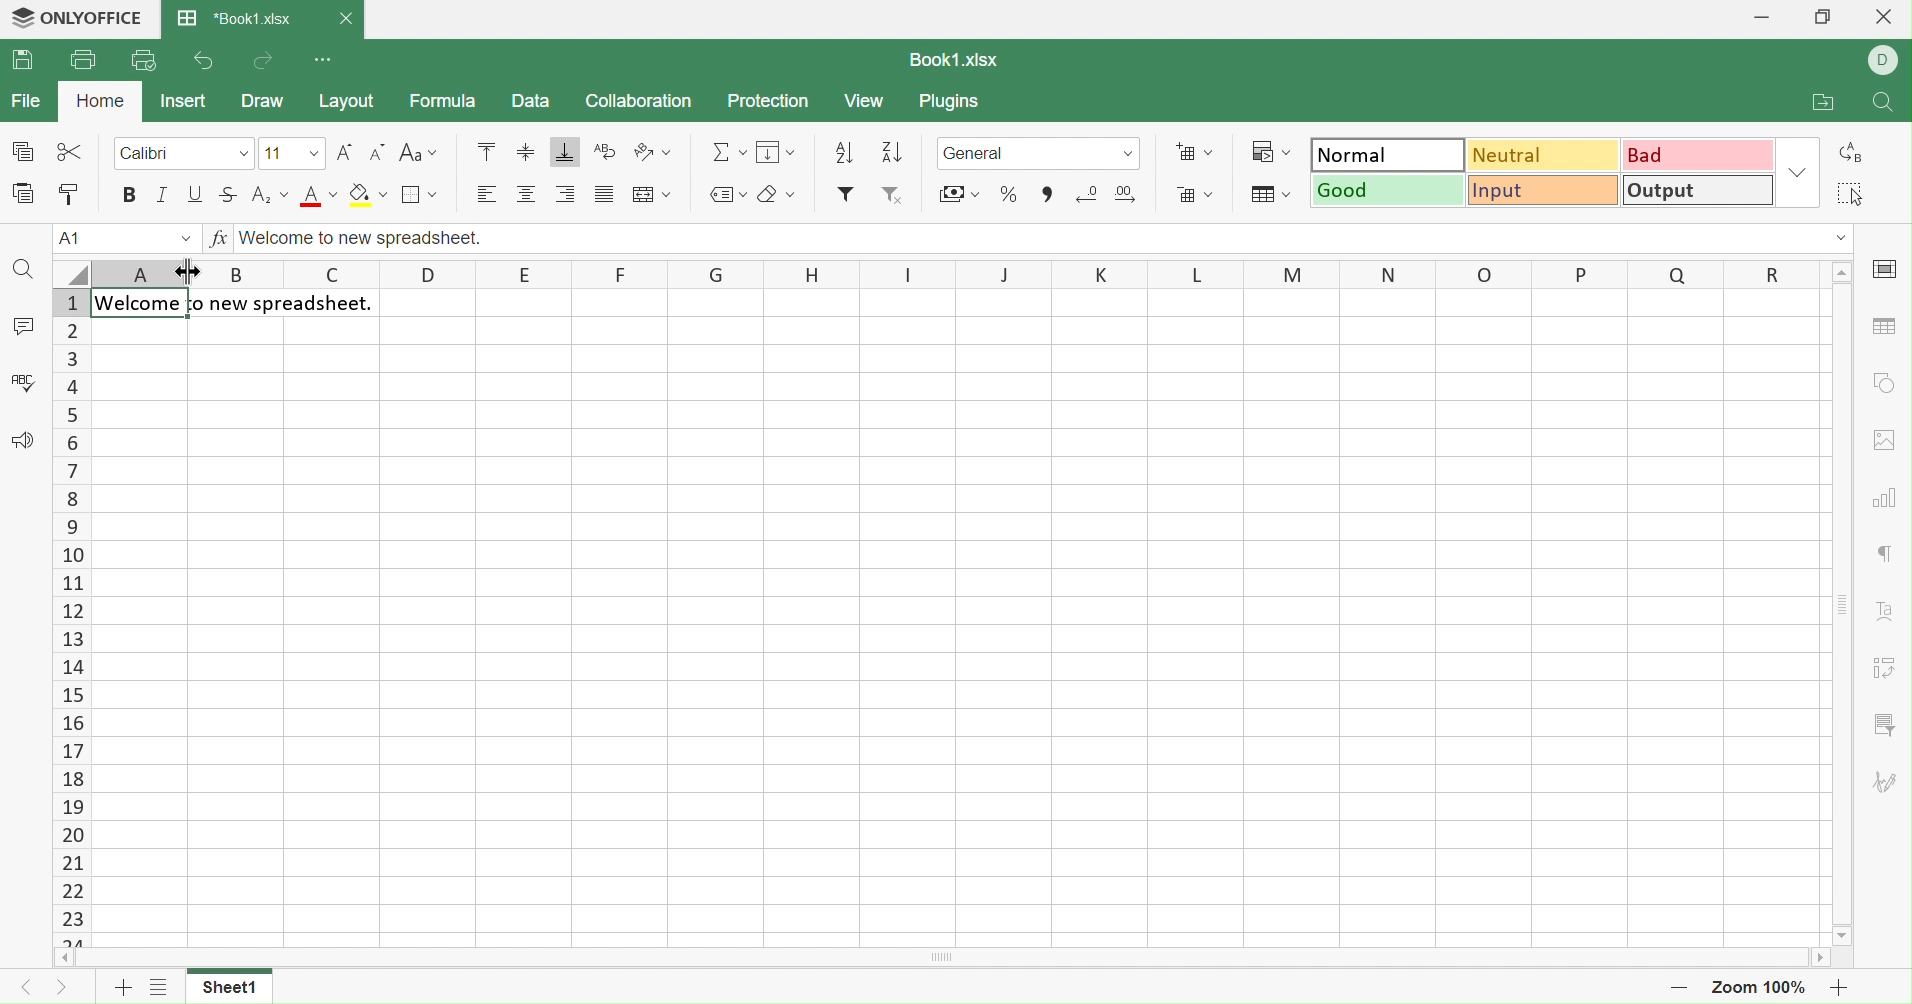  Describe the element at coordinates (1838, 239) in the screenshot. I see `Drop Down` at that location.